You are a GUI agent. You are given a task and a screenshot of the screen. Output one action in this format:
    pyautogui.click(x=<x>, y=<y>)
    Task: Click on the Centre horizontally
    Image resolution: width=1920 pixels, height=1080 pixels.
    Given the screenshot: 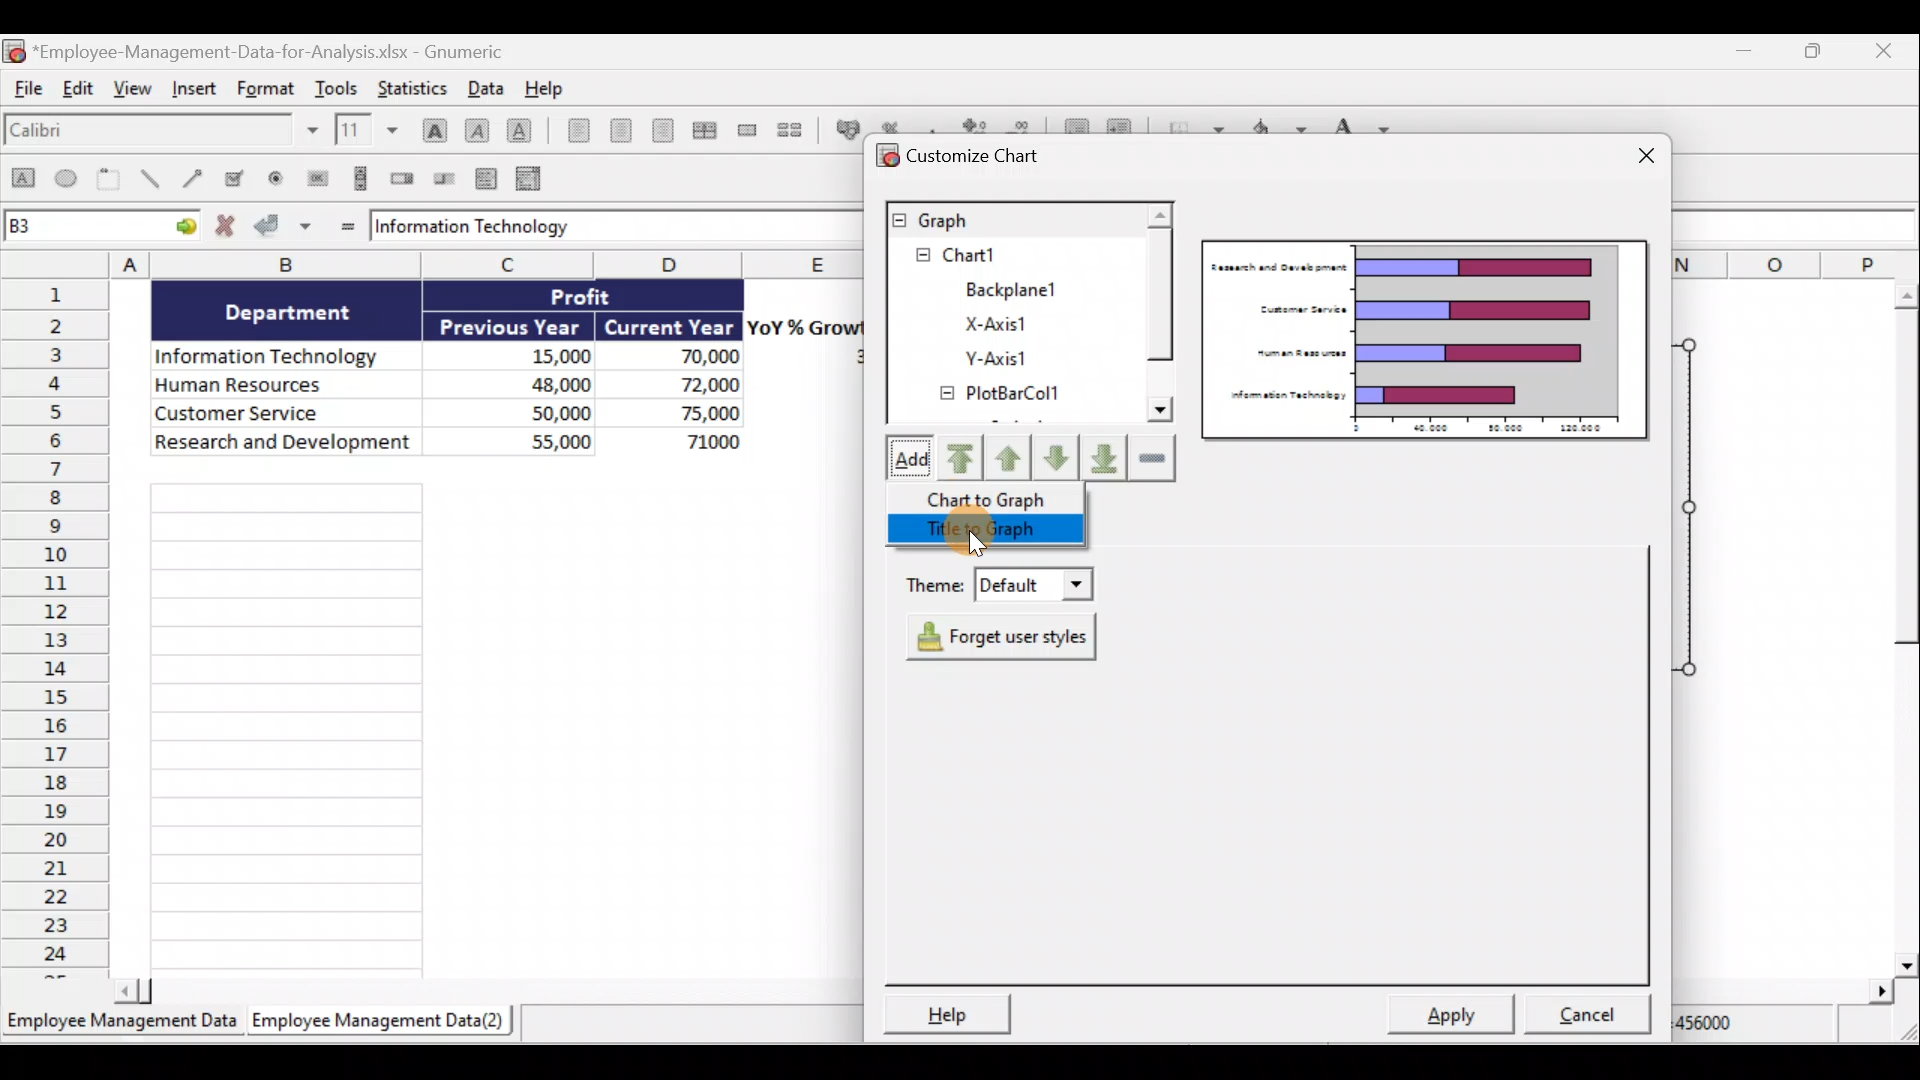 What is the action you would take?
    pyautogui.click(x=616, y=130)
    